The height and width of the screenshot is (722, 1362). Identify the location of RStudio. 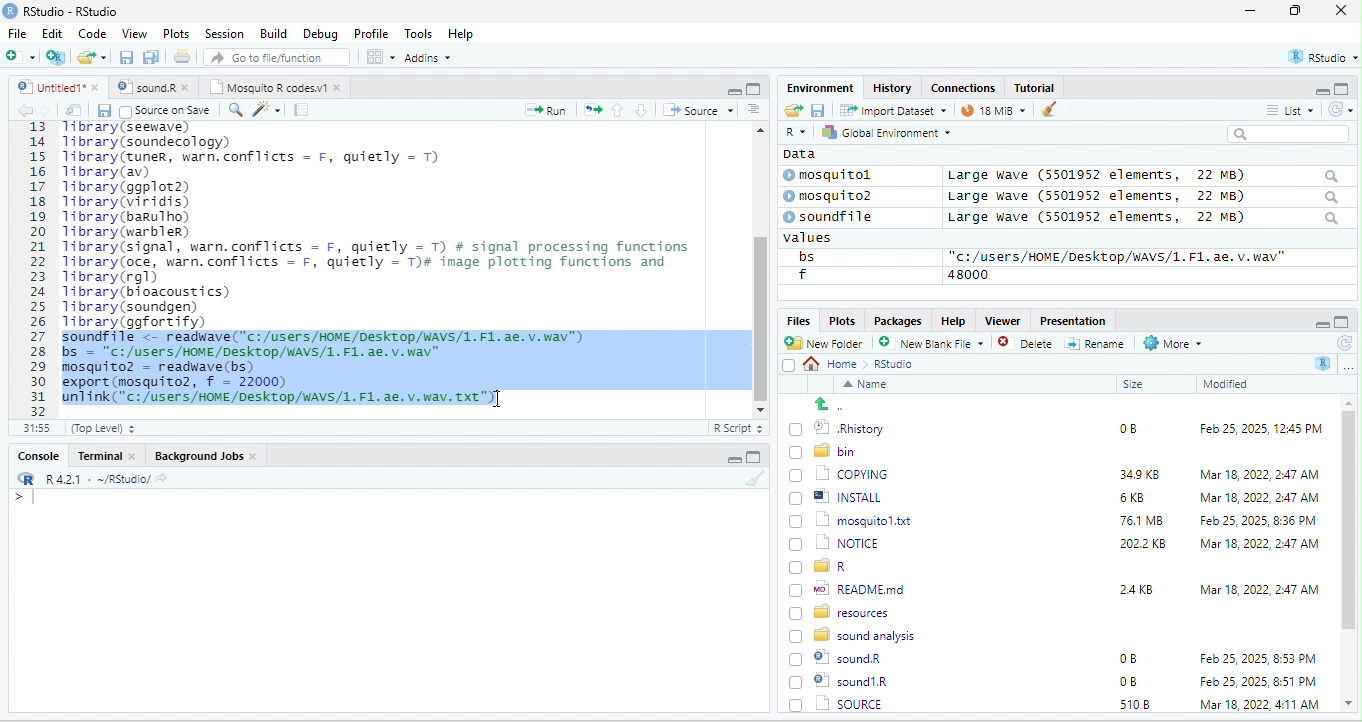
(64, 10).